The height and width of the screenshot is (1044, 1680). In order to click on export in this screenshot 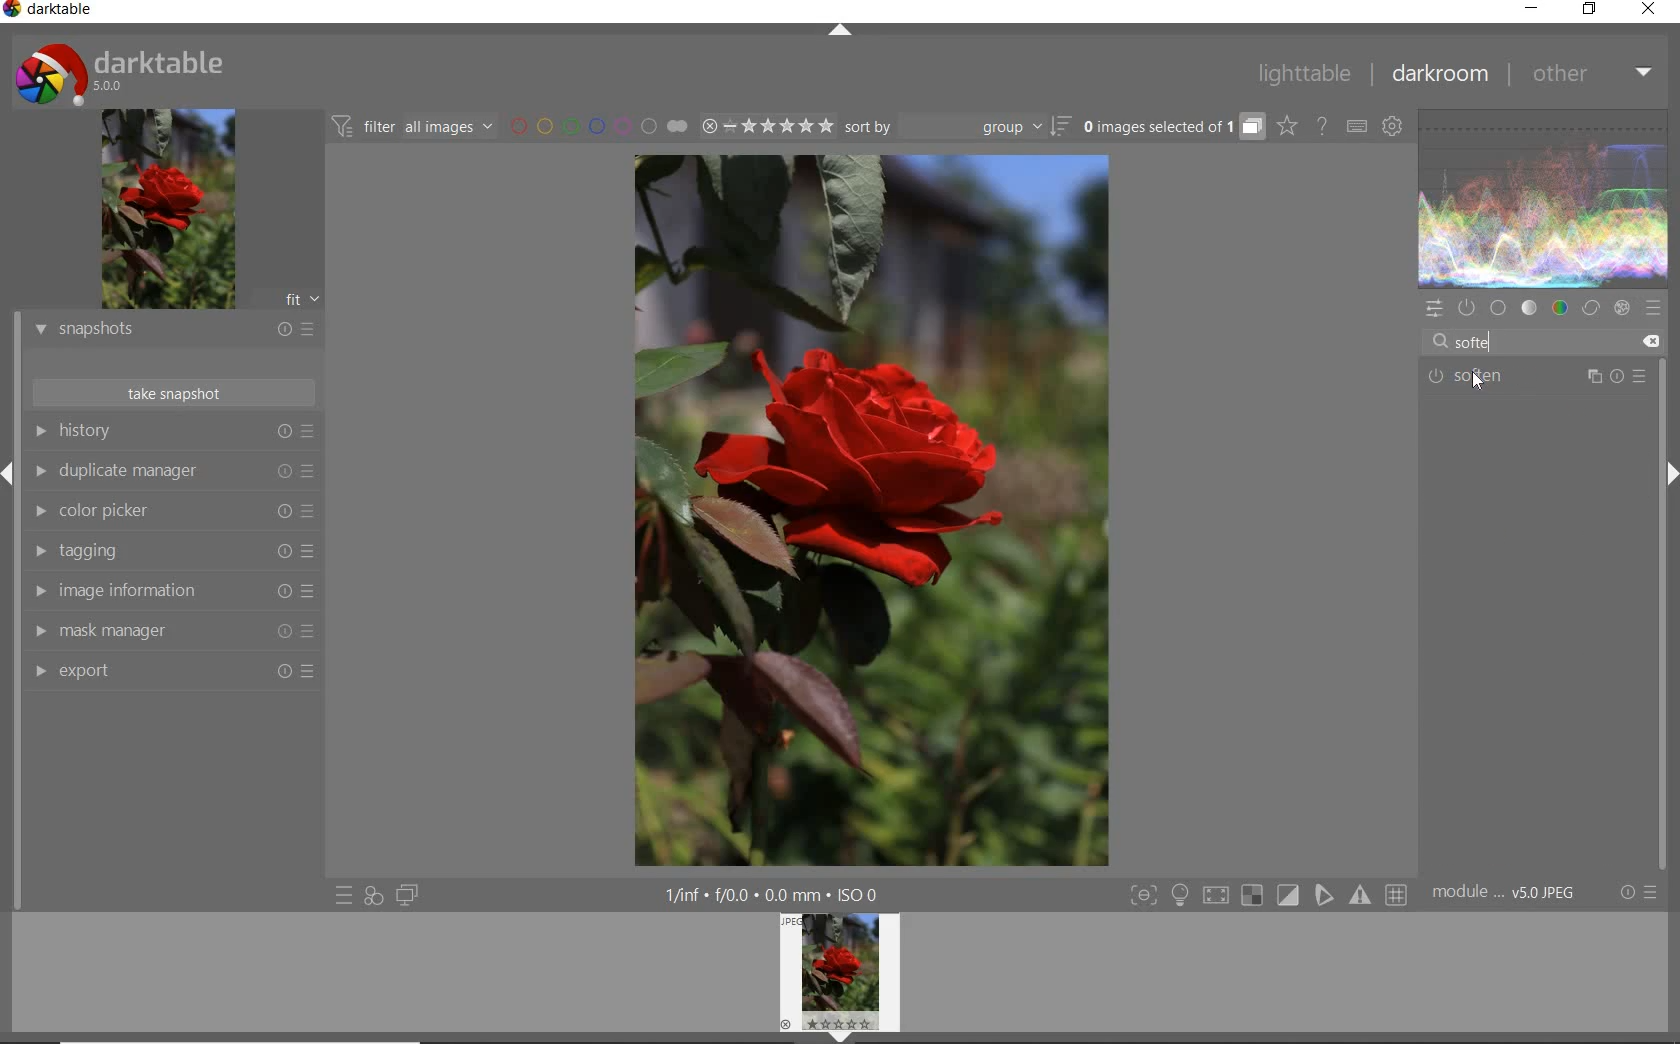, I will do `click(173, 673)`.